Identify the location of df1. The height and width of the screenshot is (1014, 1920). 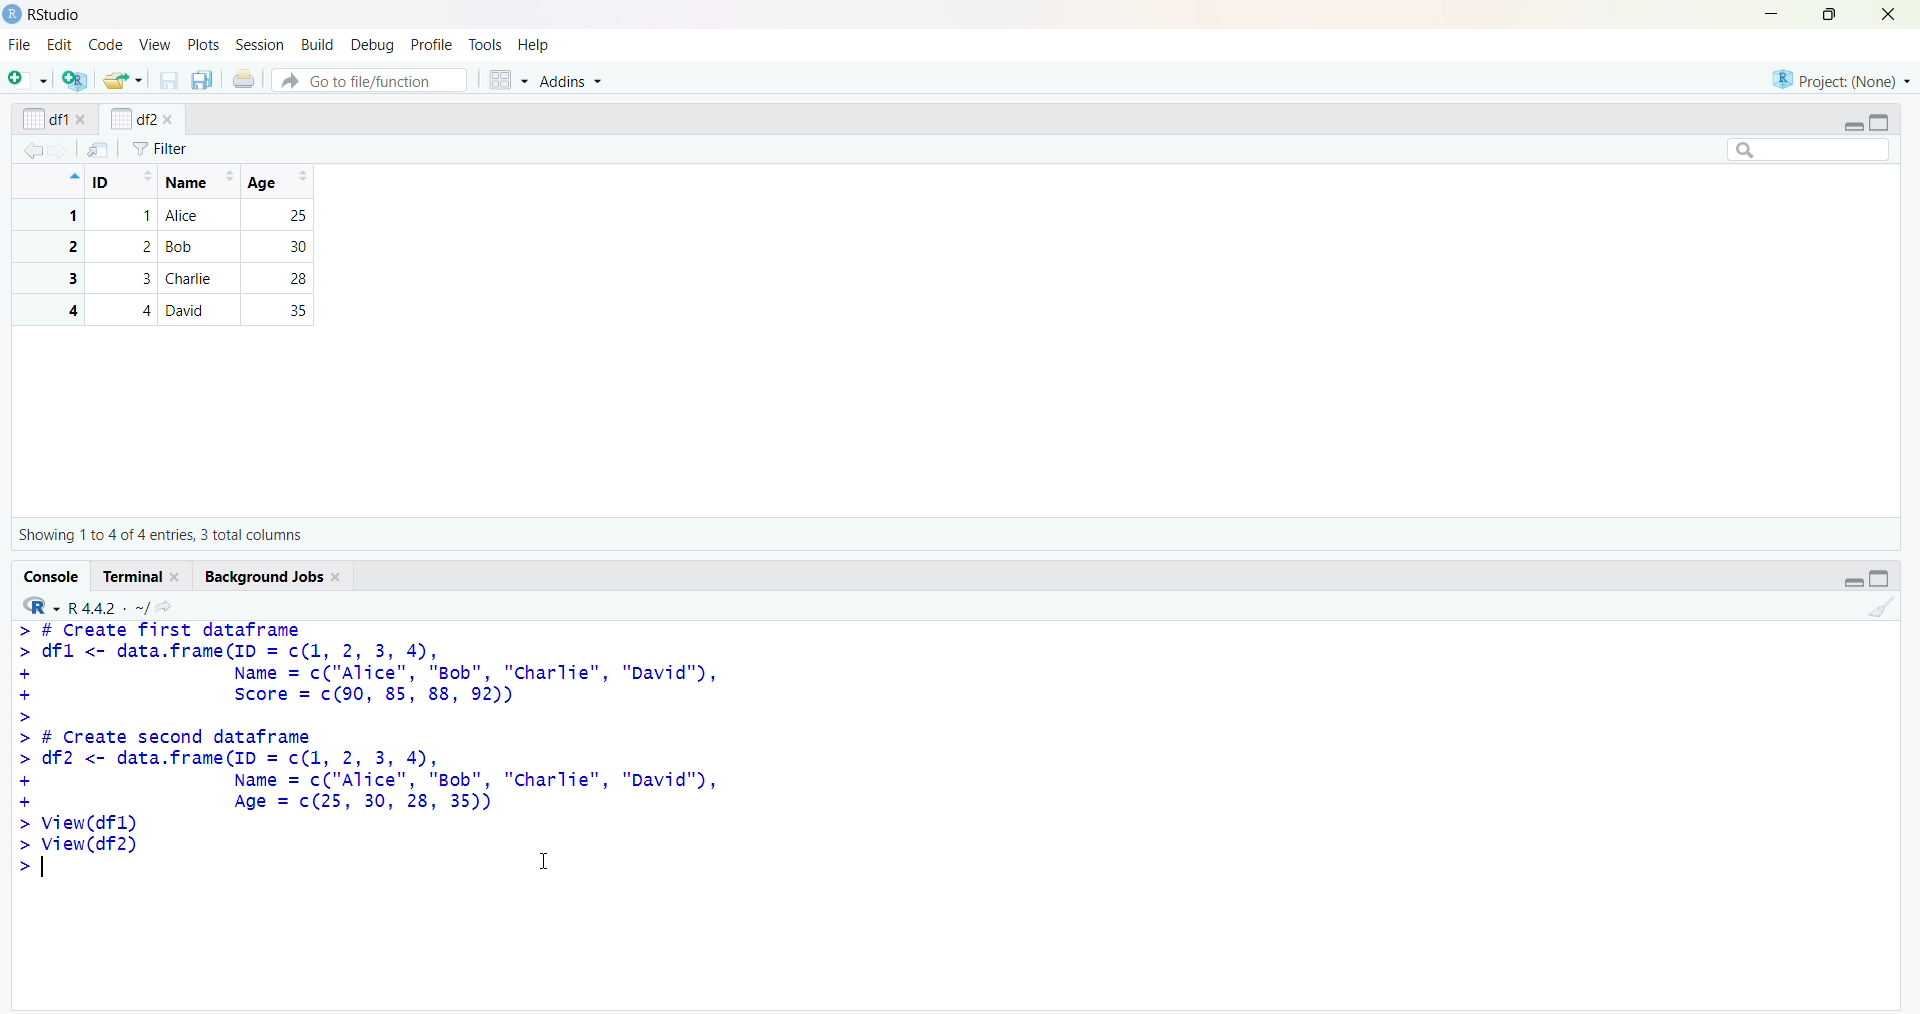
(45, 119).